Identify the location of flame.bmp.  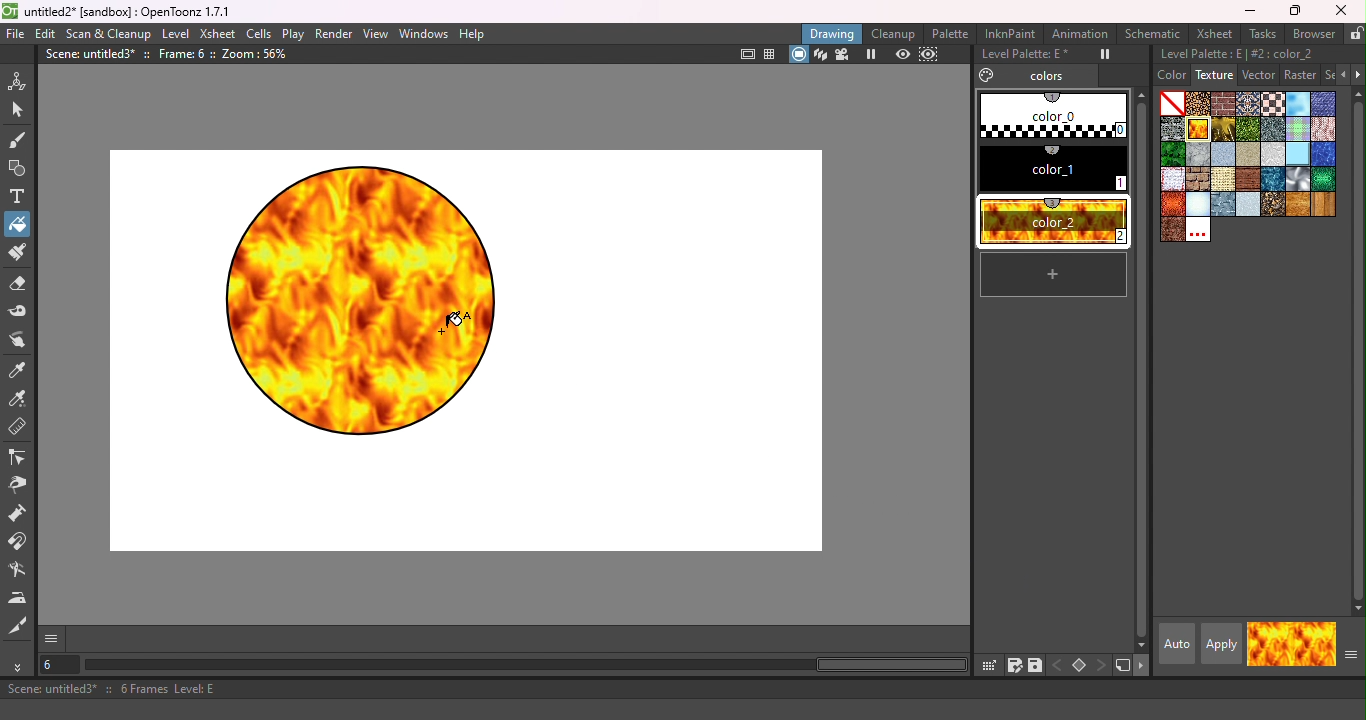
(1198, 129).